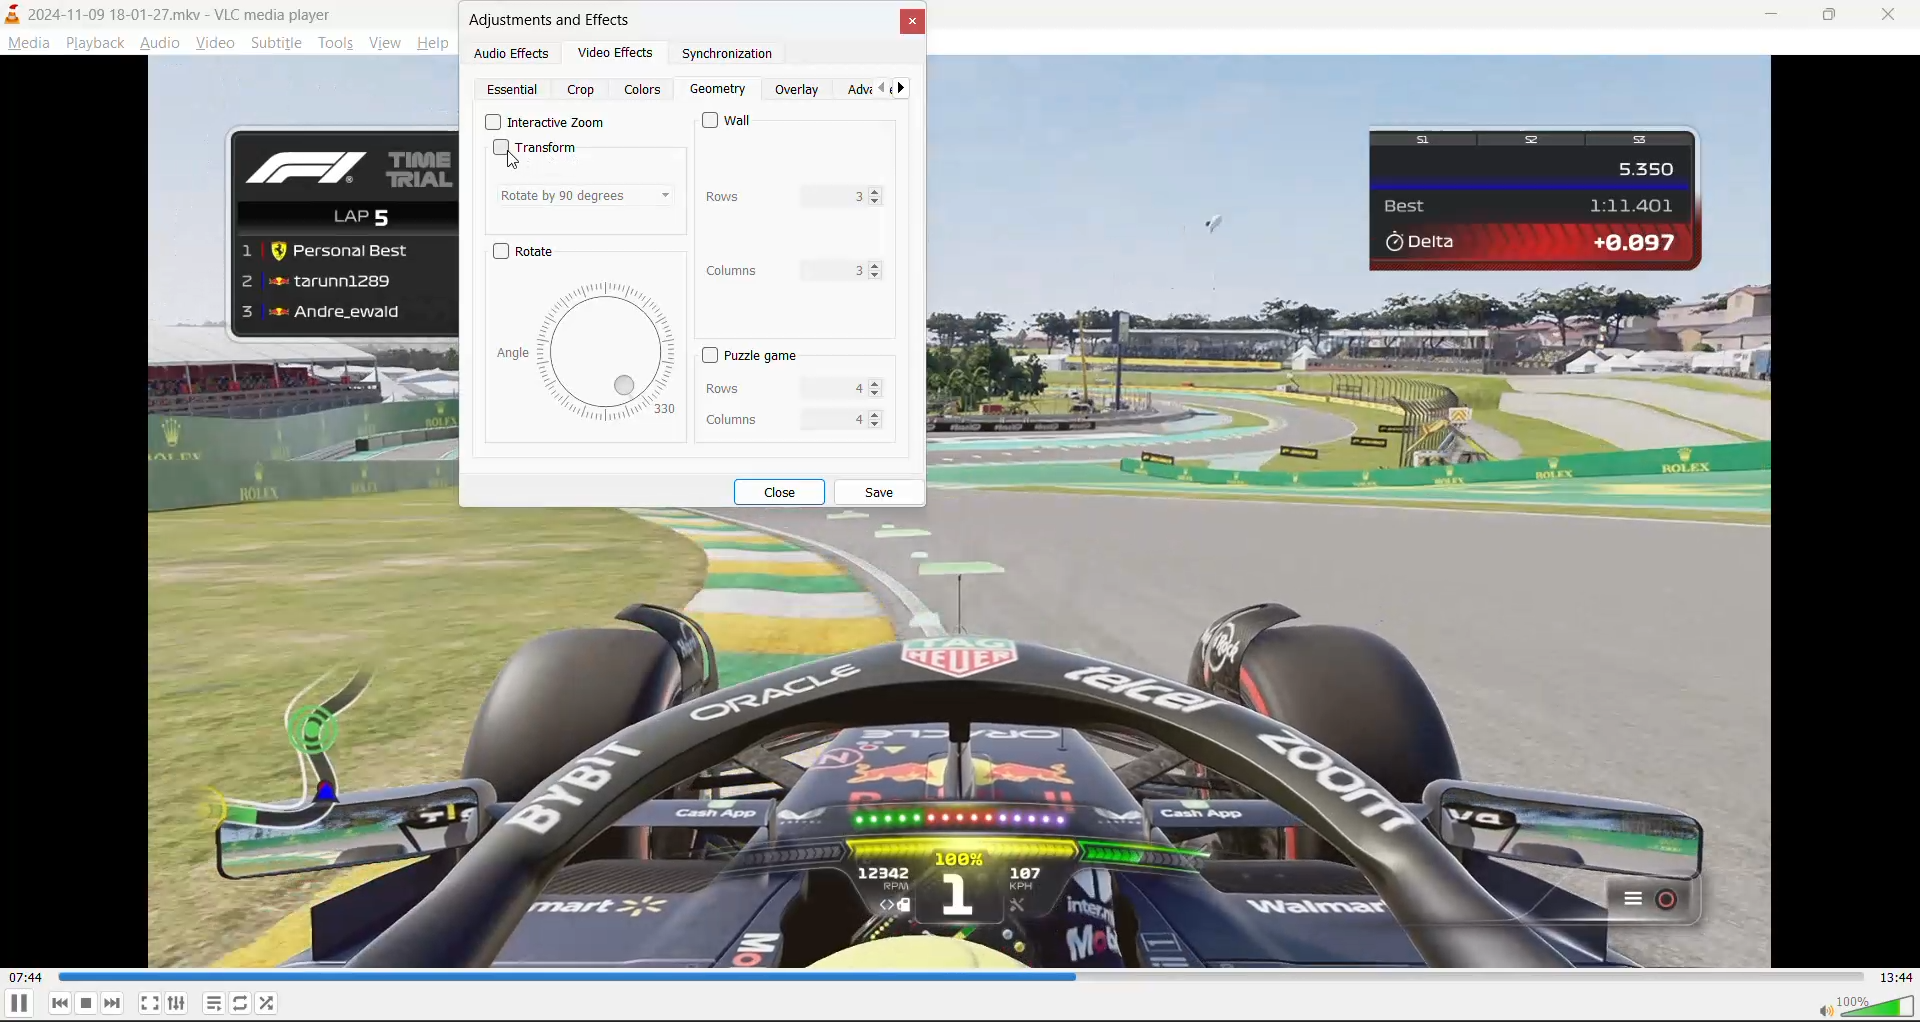 The width and height of the screenshot is (1920, 1022). What do you see at coordinates (621, 53) in the screenshot?
I see `video effects` at bounding box center [621, 53].